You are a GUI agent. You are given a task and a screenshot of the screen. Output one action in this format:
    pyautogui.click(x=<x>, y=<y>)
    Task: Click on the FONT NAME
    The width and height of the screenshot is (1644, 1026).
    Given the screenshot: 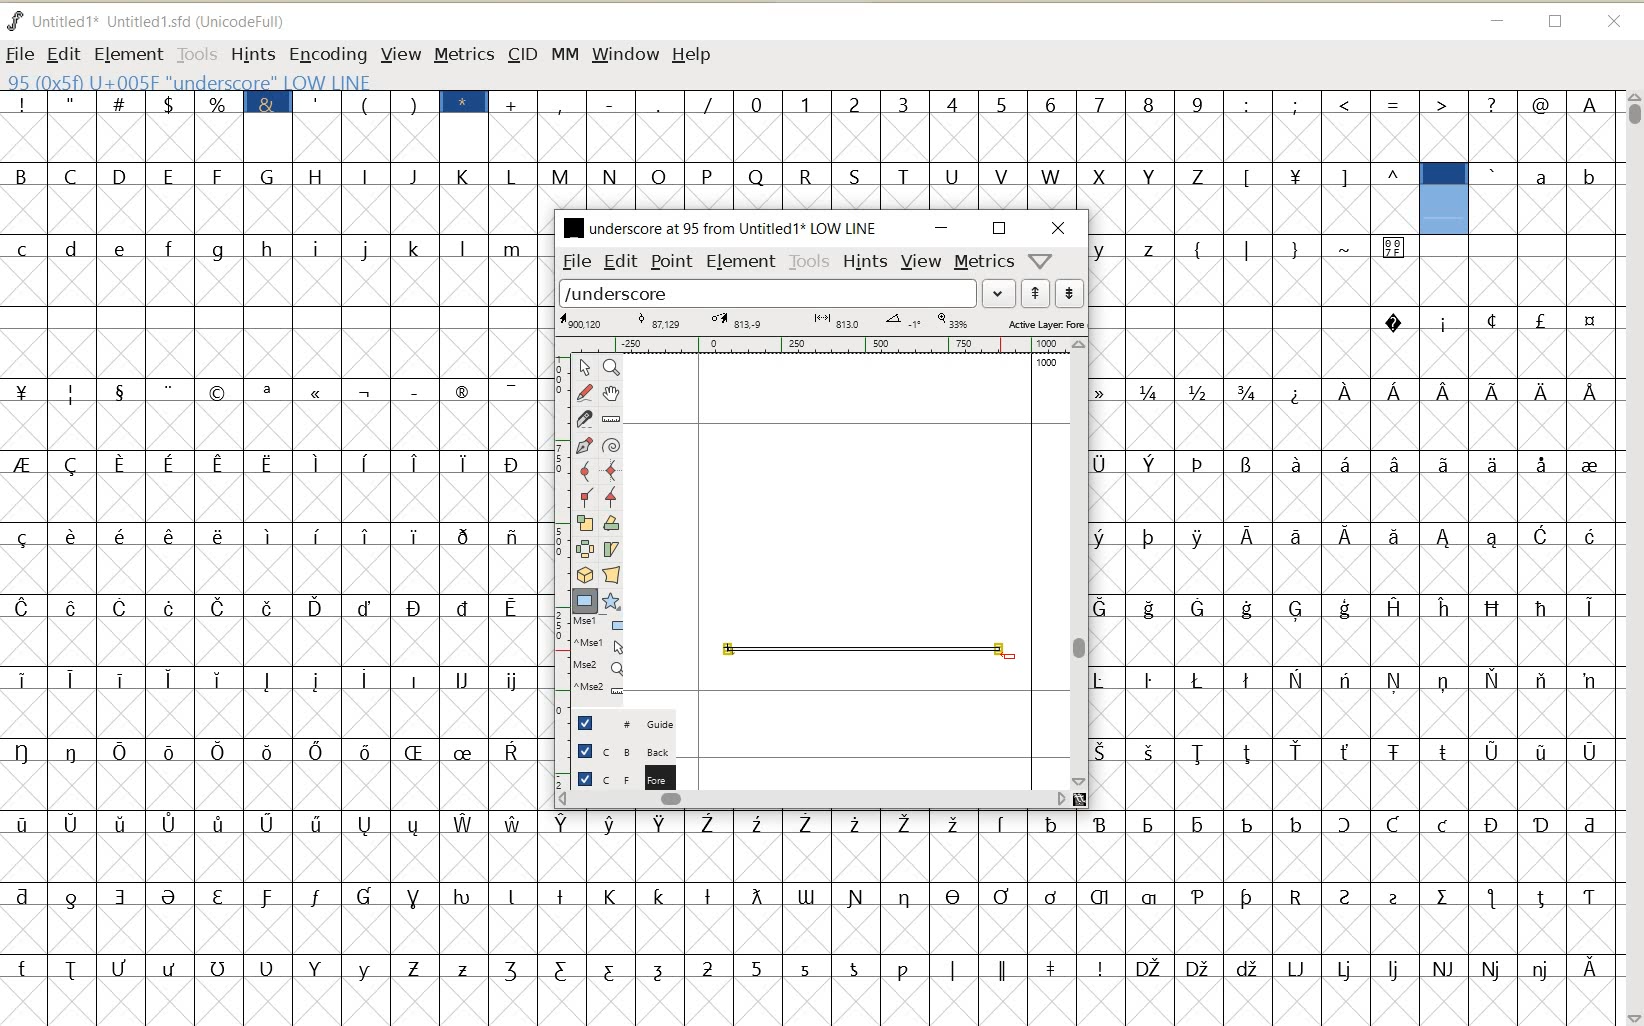 What is the action you would take?
    pyautogui.click(x=163, y=21)
    